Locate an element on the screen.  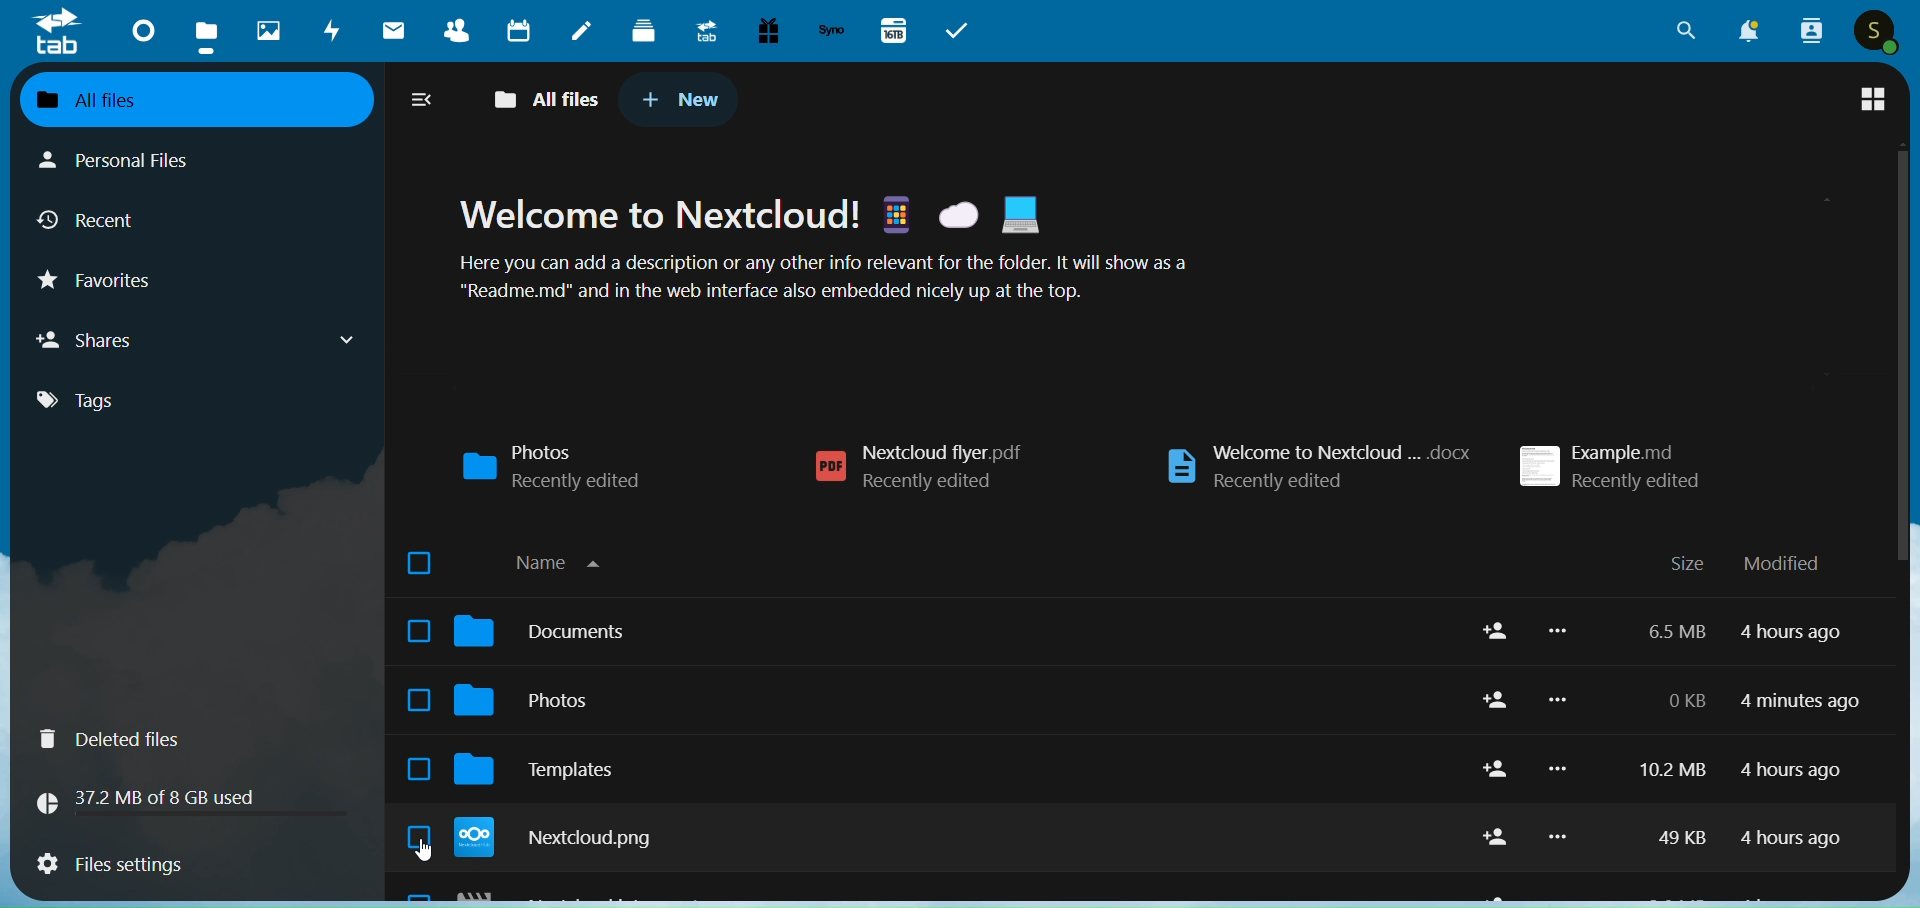
49KB 4 hours ago is located at coordinates (1748, 838).